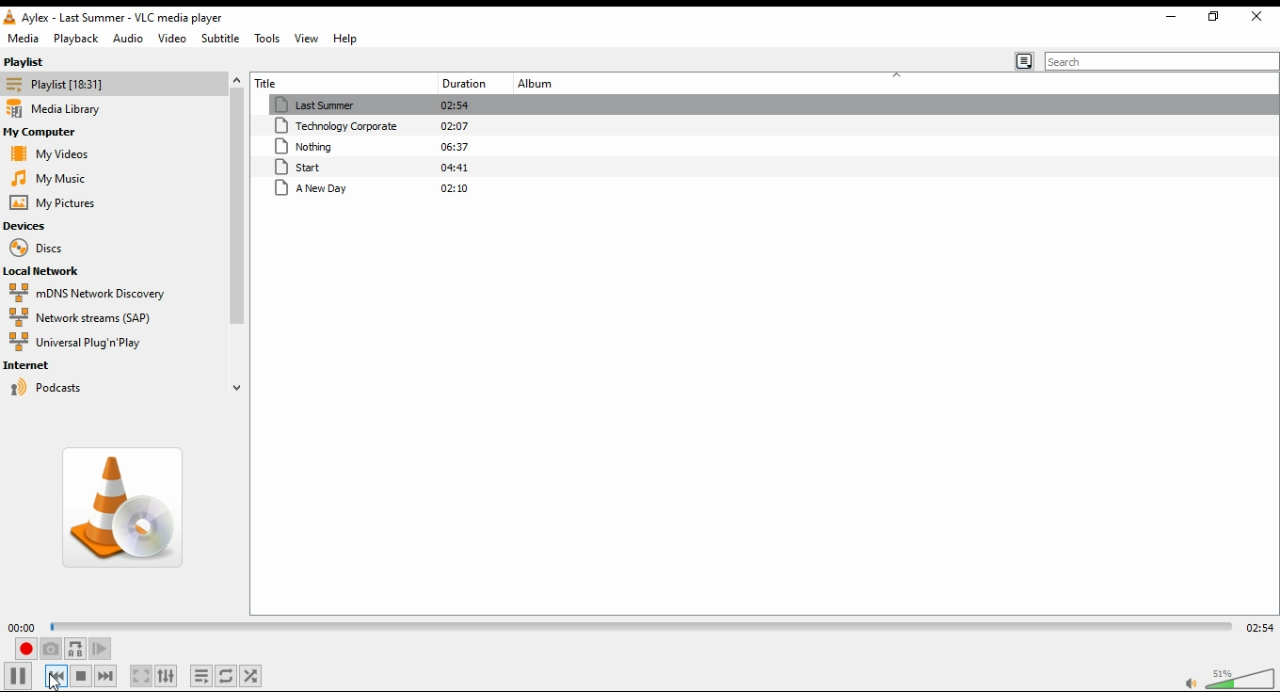 This screenshot has width=1280, height=692. Describe the element at coordinates (267, 37) in the screenshot. I see `tools` at that location.